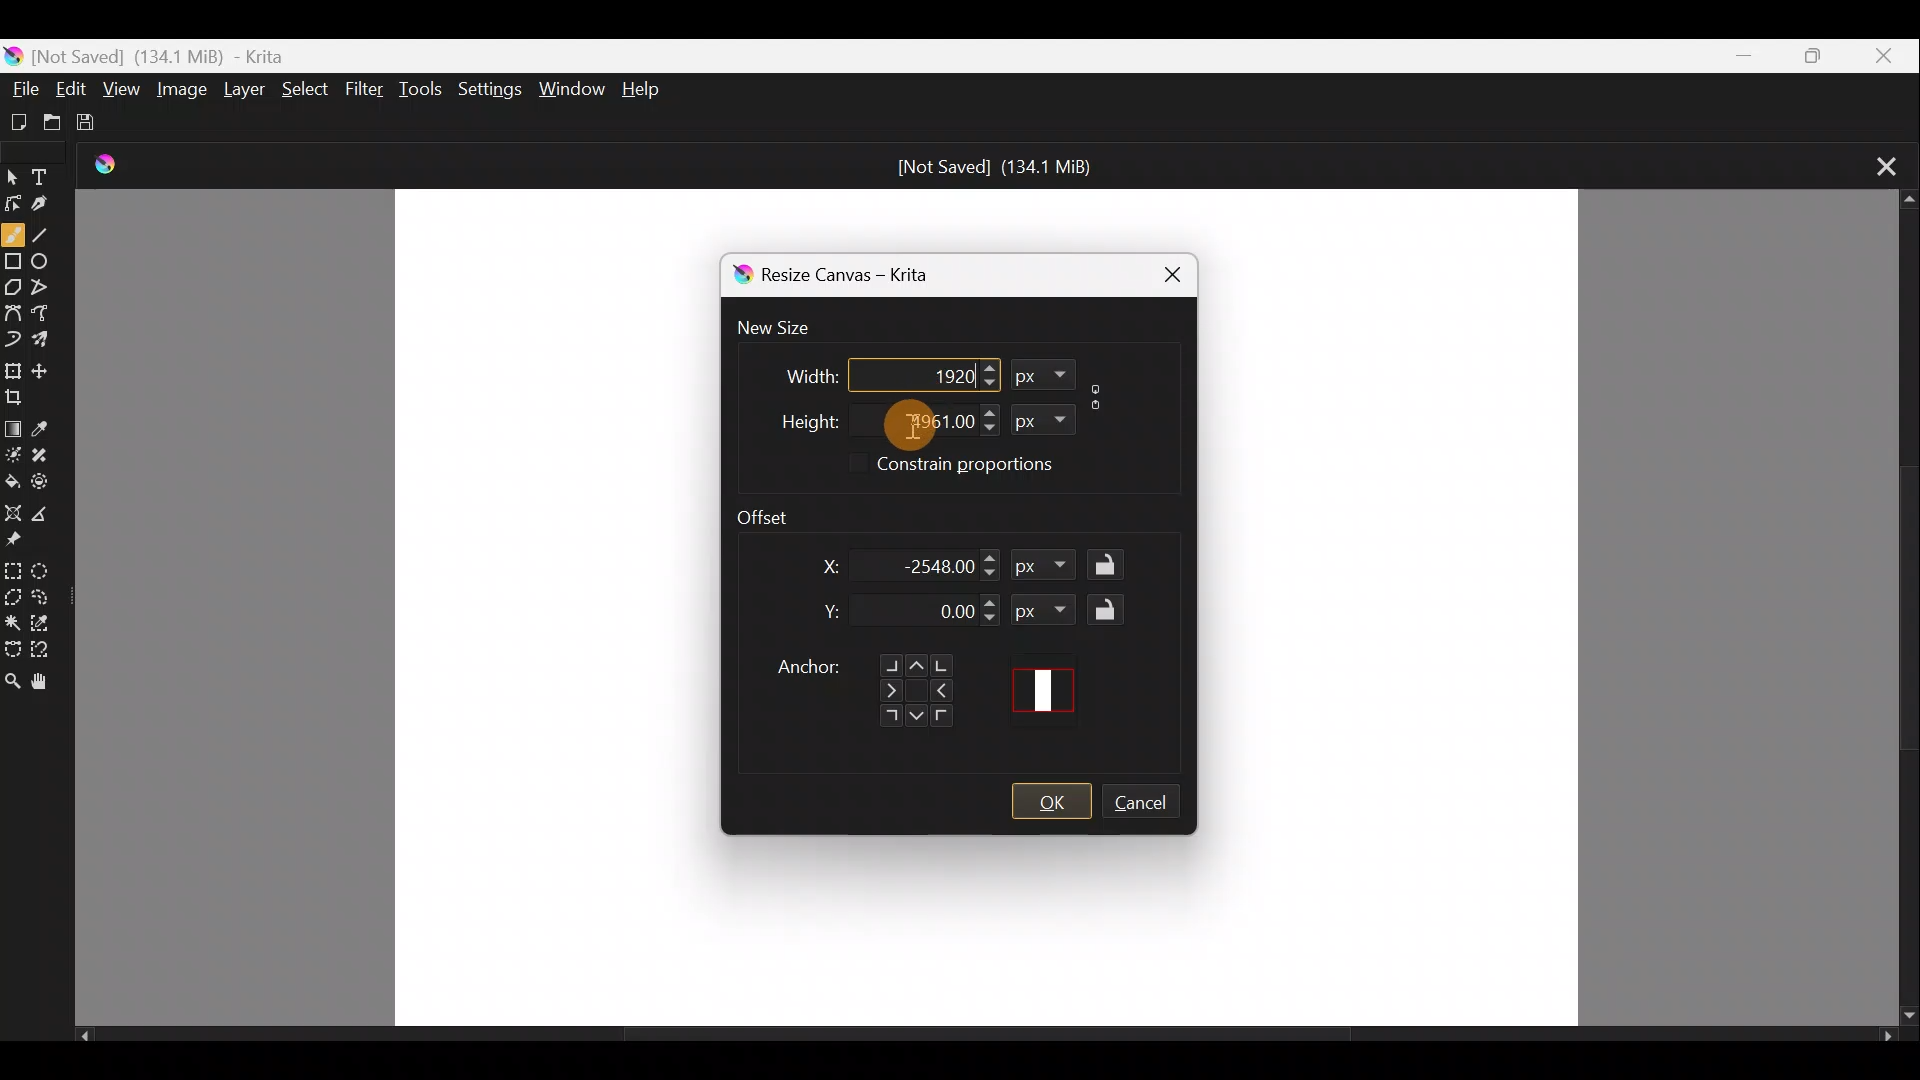 This screenshot has height=1080, width=1920. Describe the element at coordinates (797, 370) in the screenshot. I see `Width` at that location.